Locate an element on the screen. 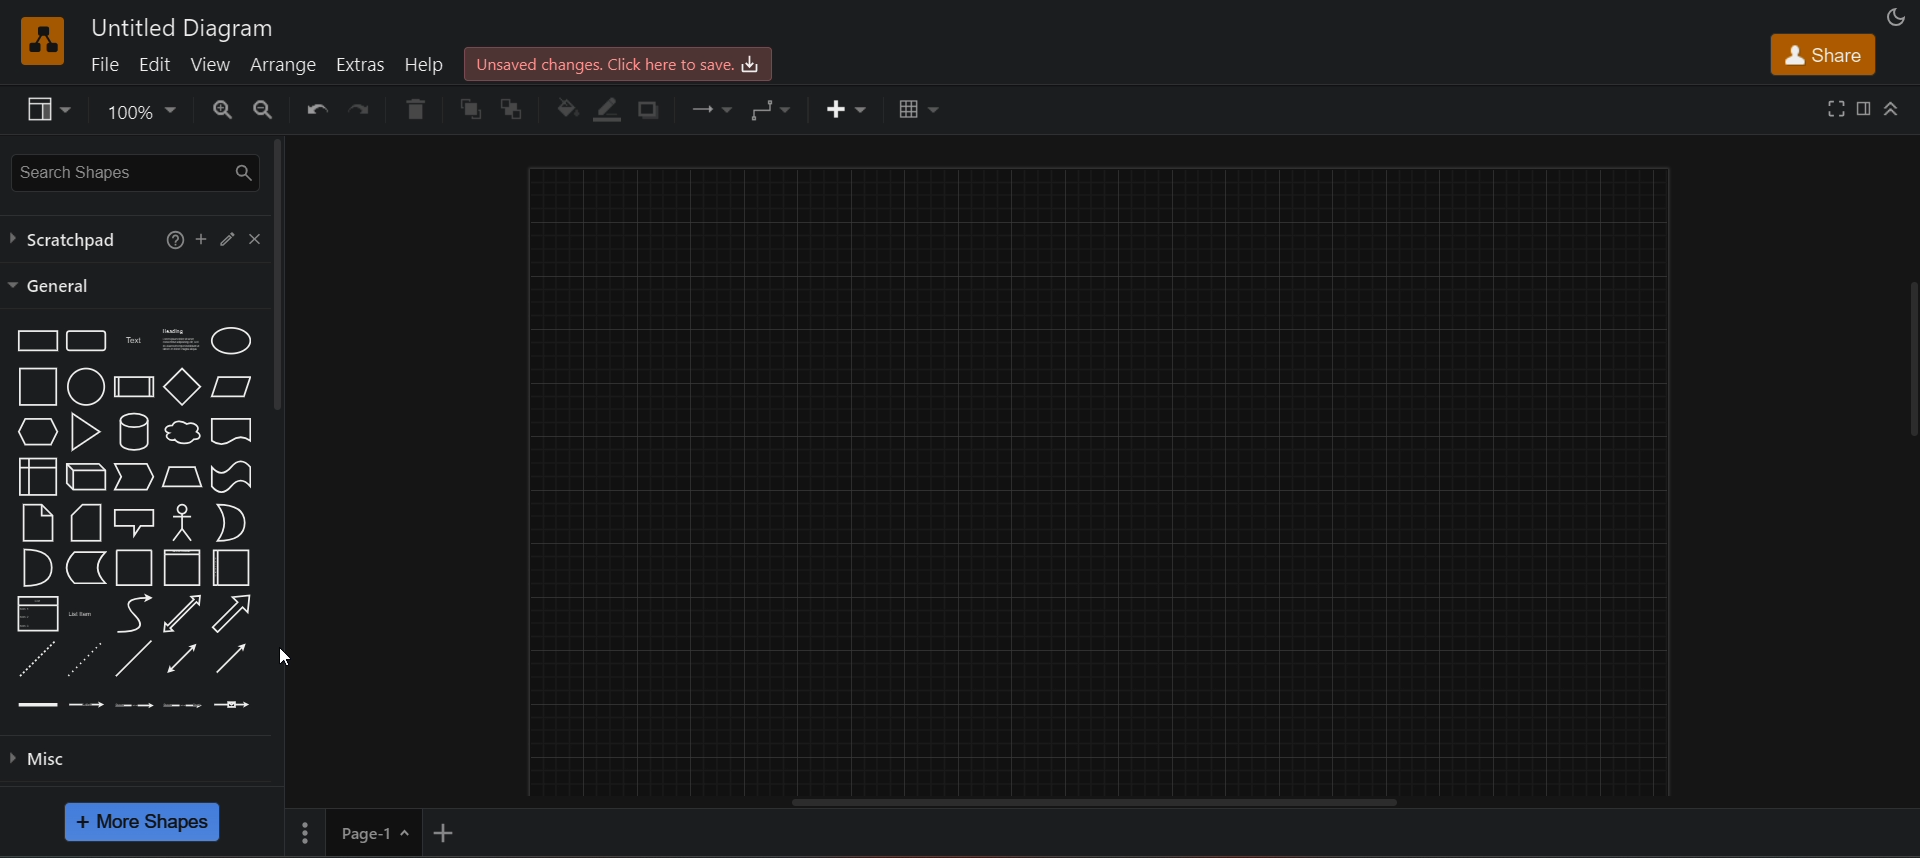 The height and width of the screenshot is (858, 1920). bidirectional connector is located at coordinates (184, 658).